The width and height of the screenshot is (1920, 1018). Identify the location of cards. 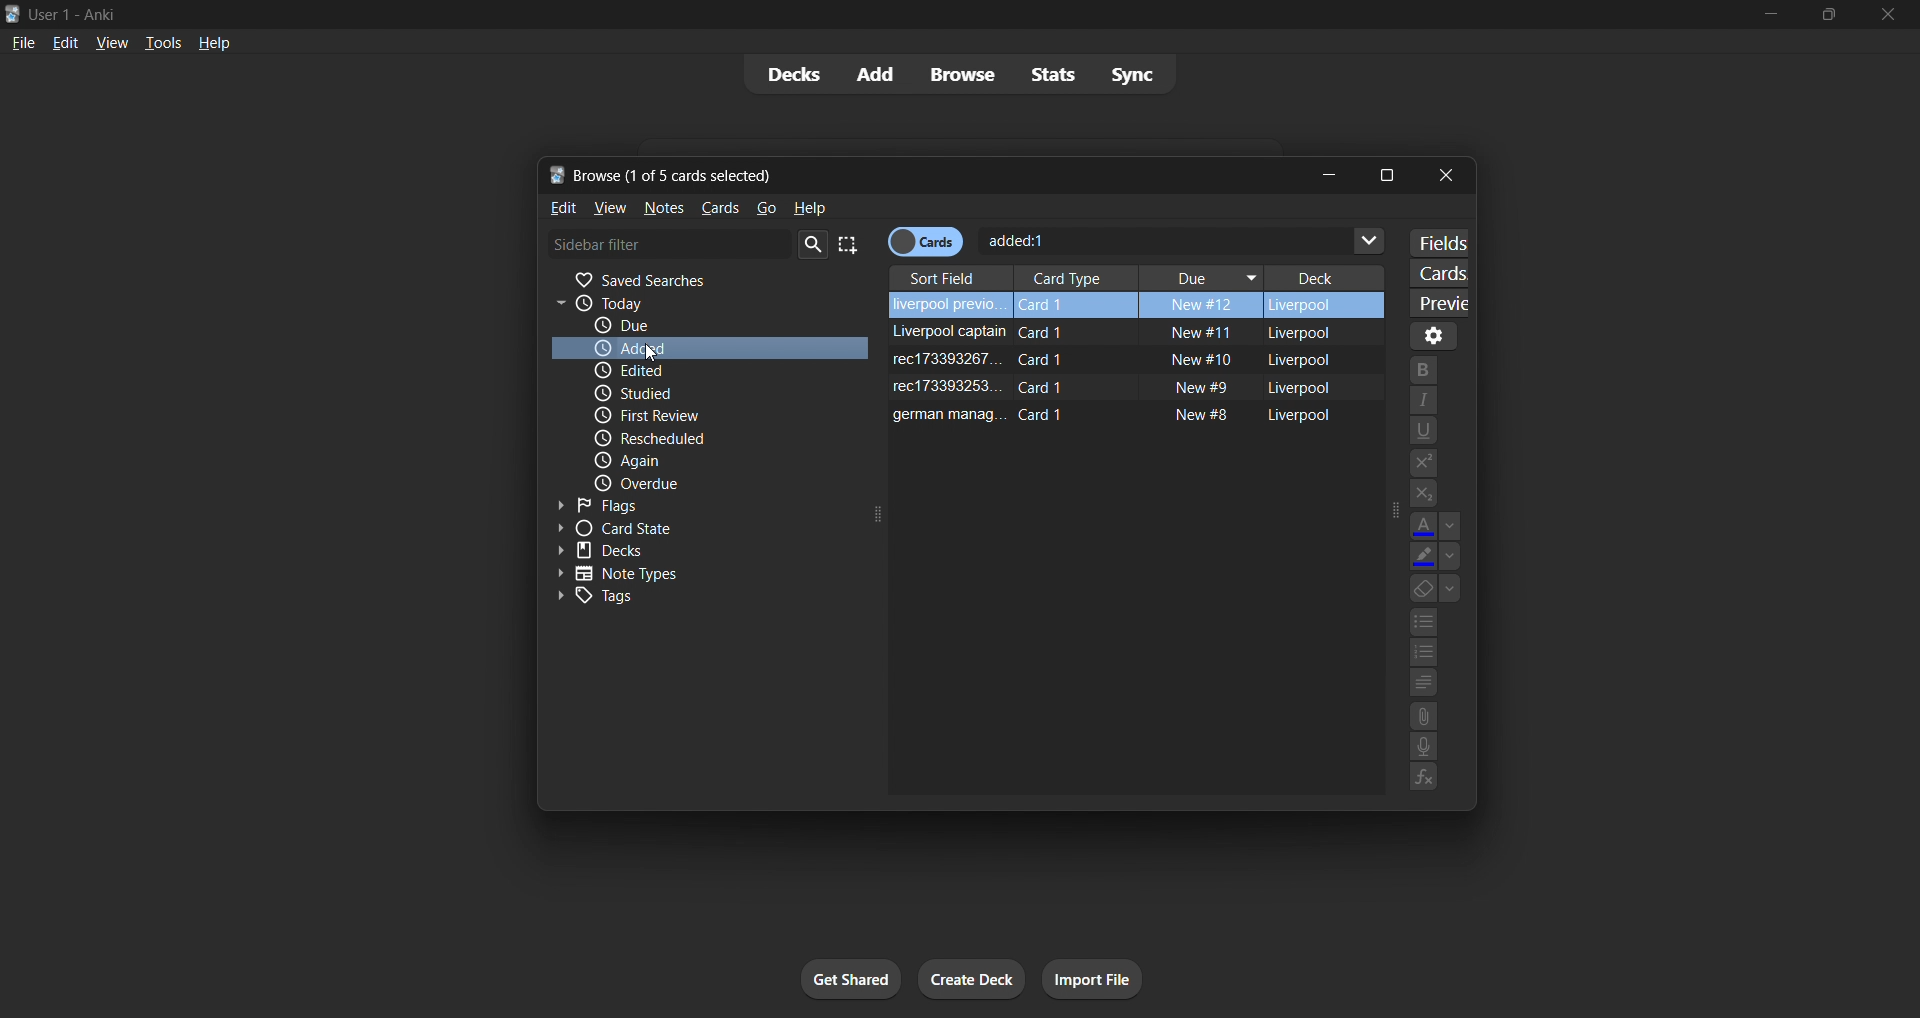
(719, 208).